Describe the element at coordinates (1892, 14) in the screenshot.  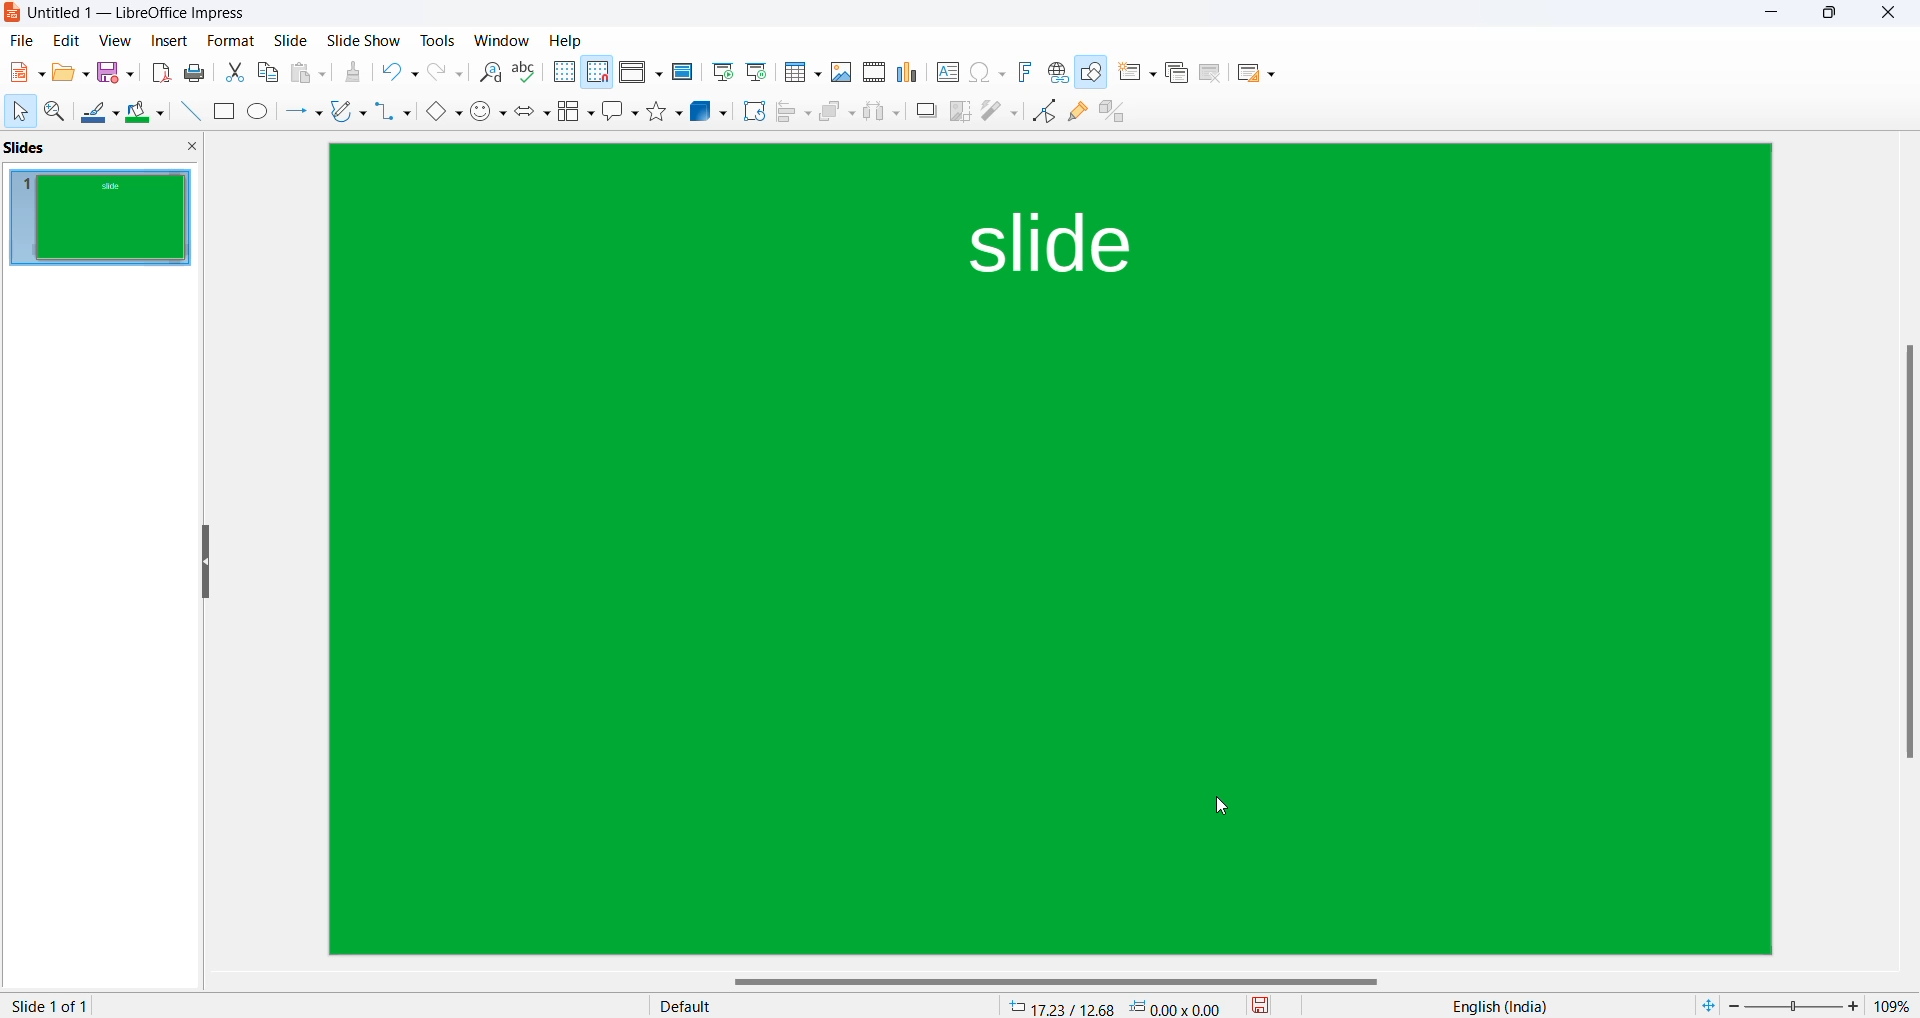
I see `close` at that location.